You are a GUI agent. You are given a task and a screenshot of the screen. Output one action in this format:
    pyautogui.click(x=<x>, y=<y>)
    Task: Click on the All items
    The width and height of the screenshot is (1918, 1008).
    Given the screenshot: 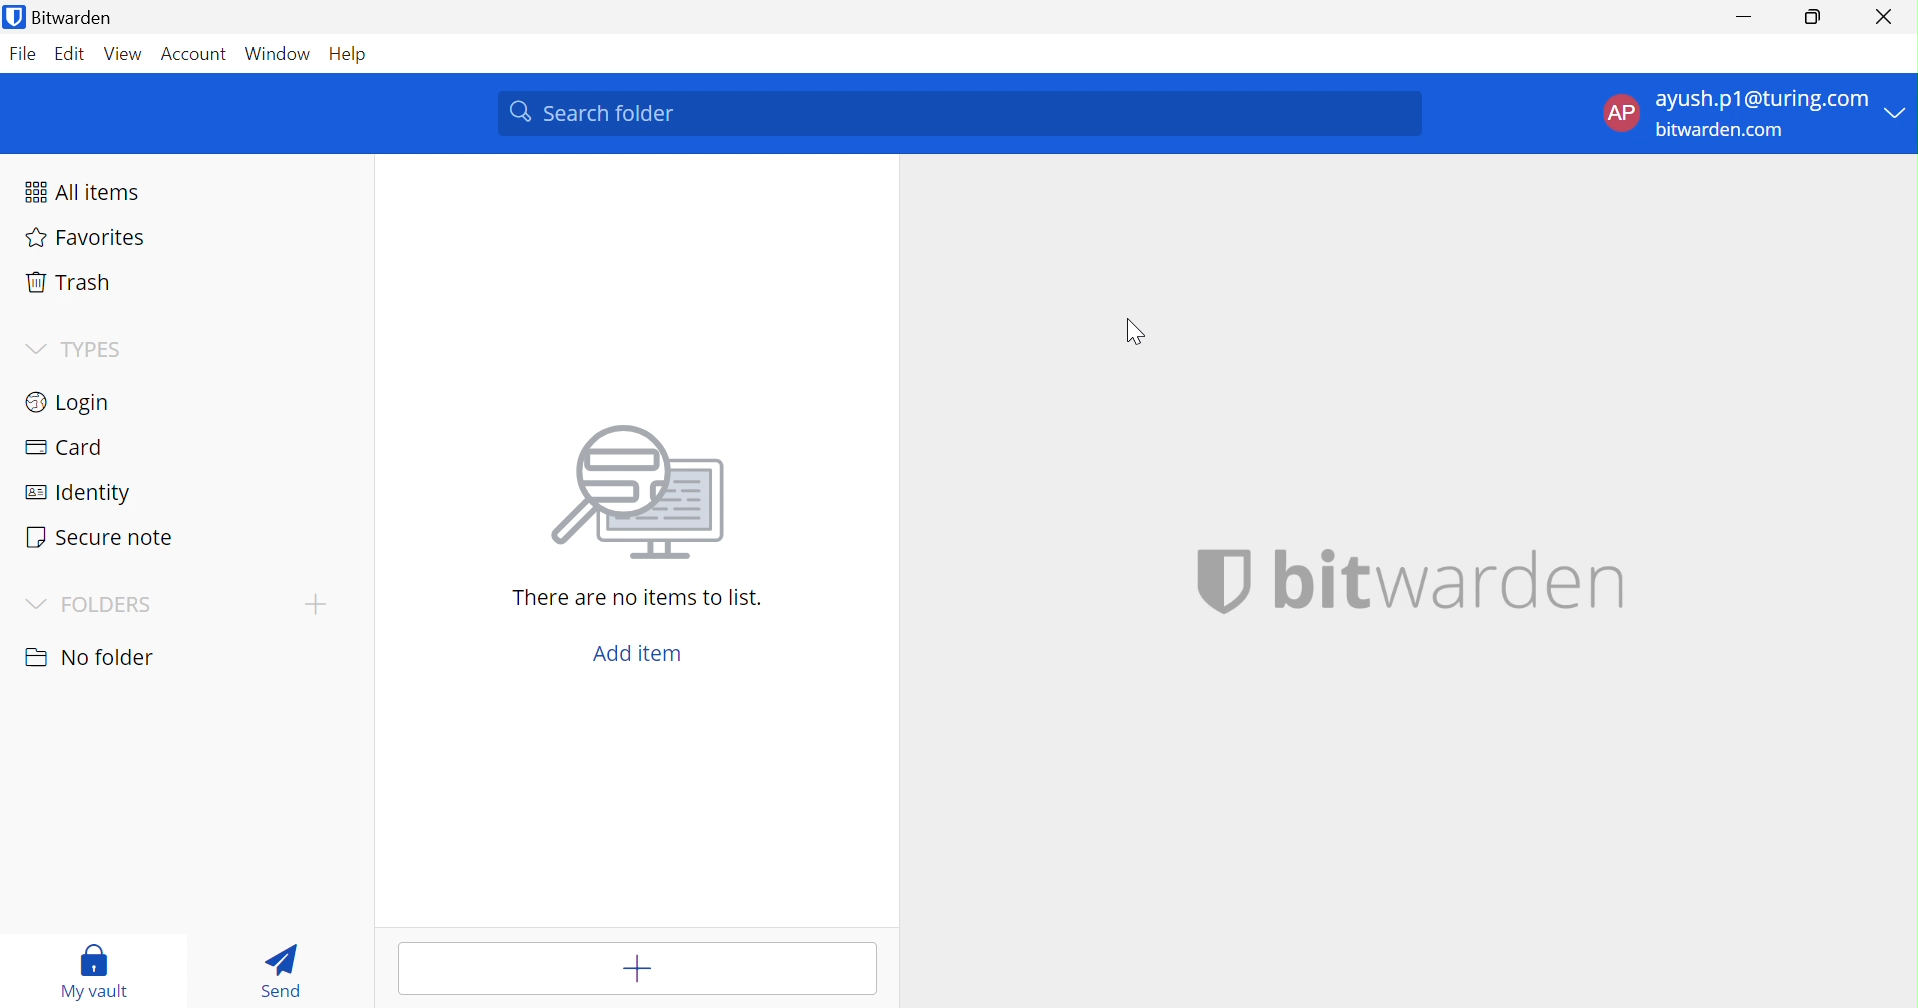 What is the action you would take?
    pyautogui.click(x=88, y=192)
    